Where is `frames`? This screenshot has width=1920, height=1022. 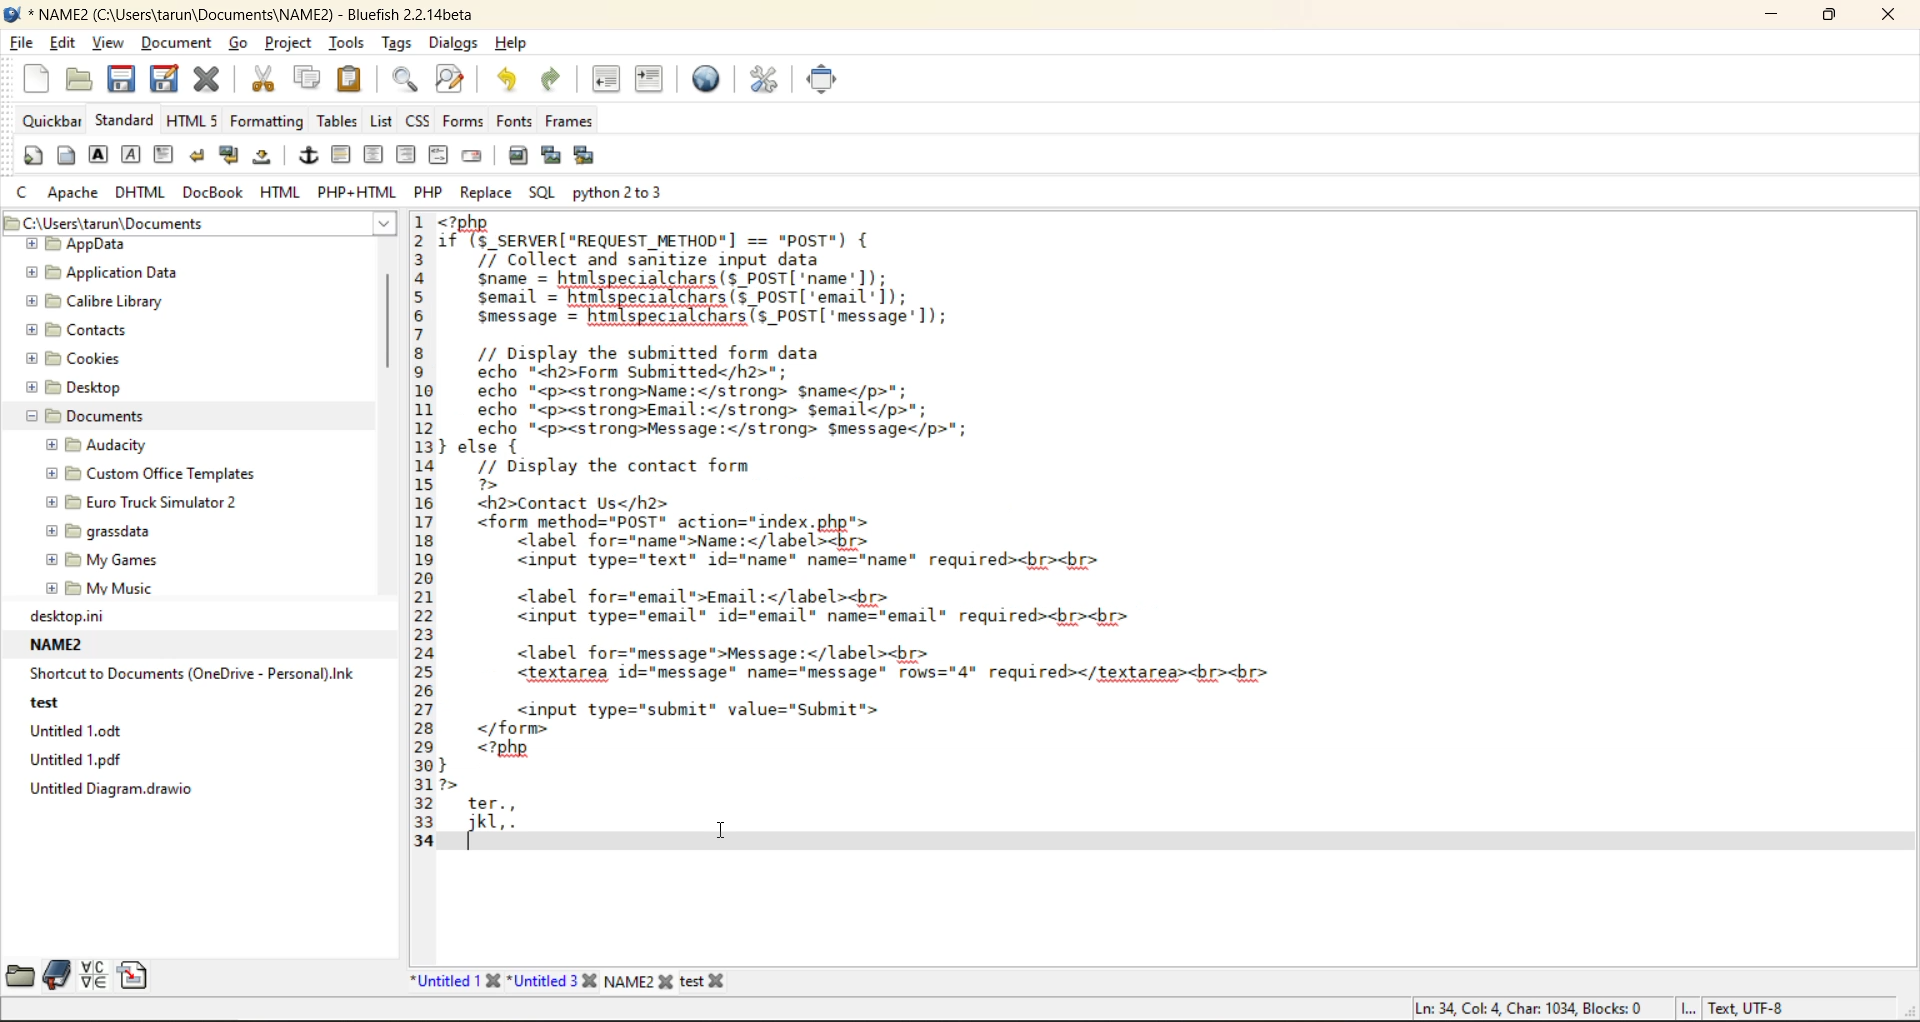 frames is located at coordinates (571, 123).